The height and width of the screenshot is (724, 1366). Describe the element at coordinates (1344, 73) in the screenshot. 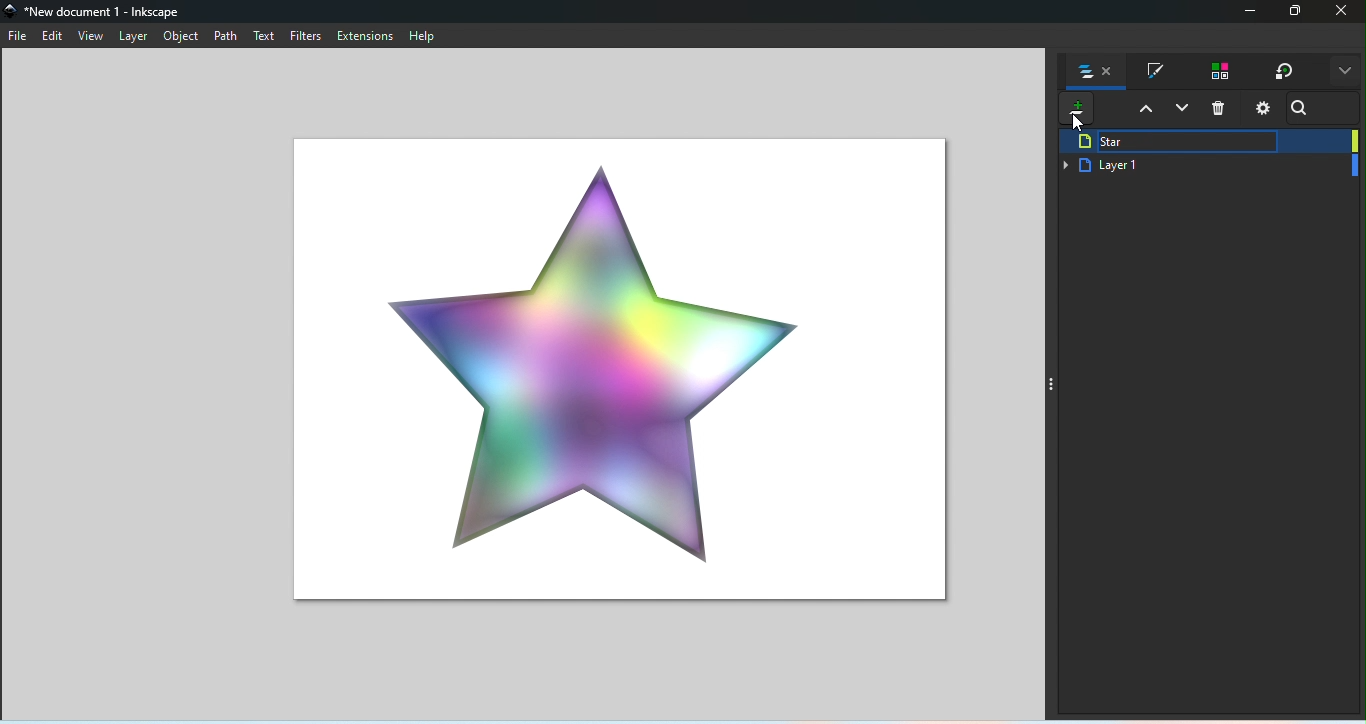

I see `More options` at that location.